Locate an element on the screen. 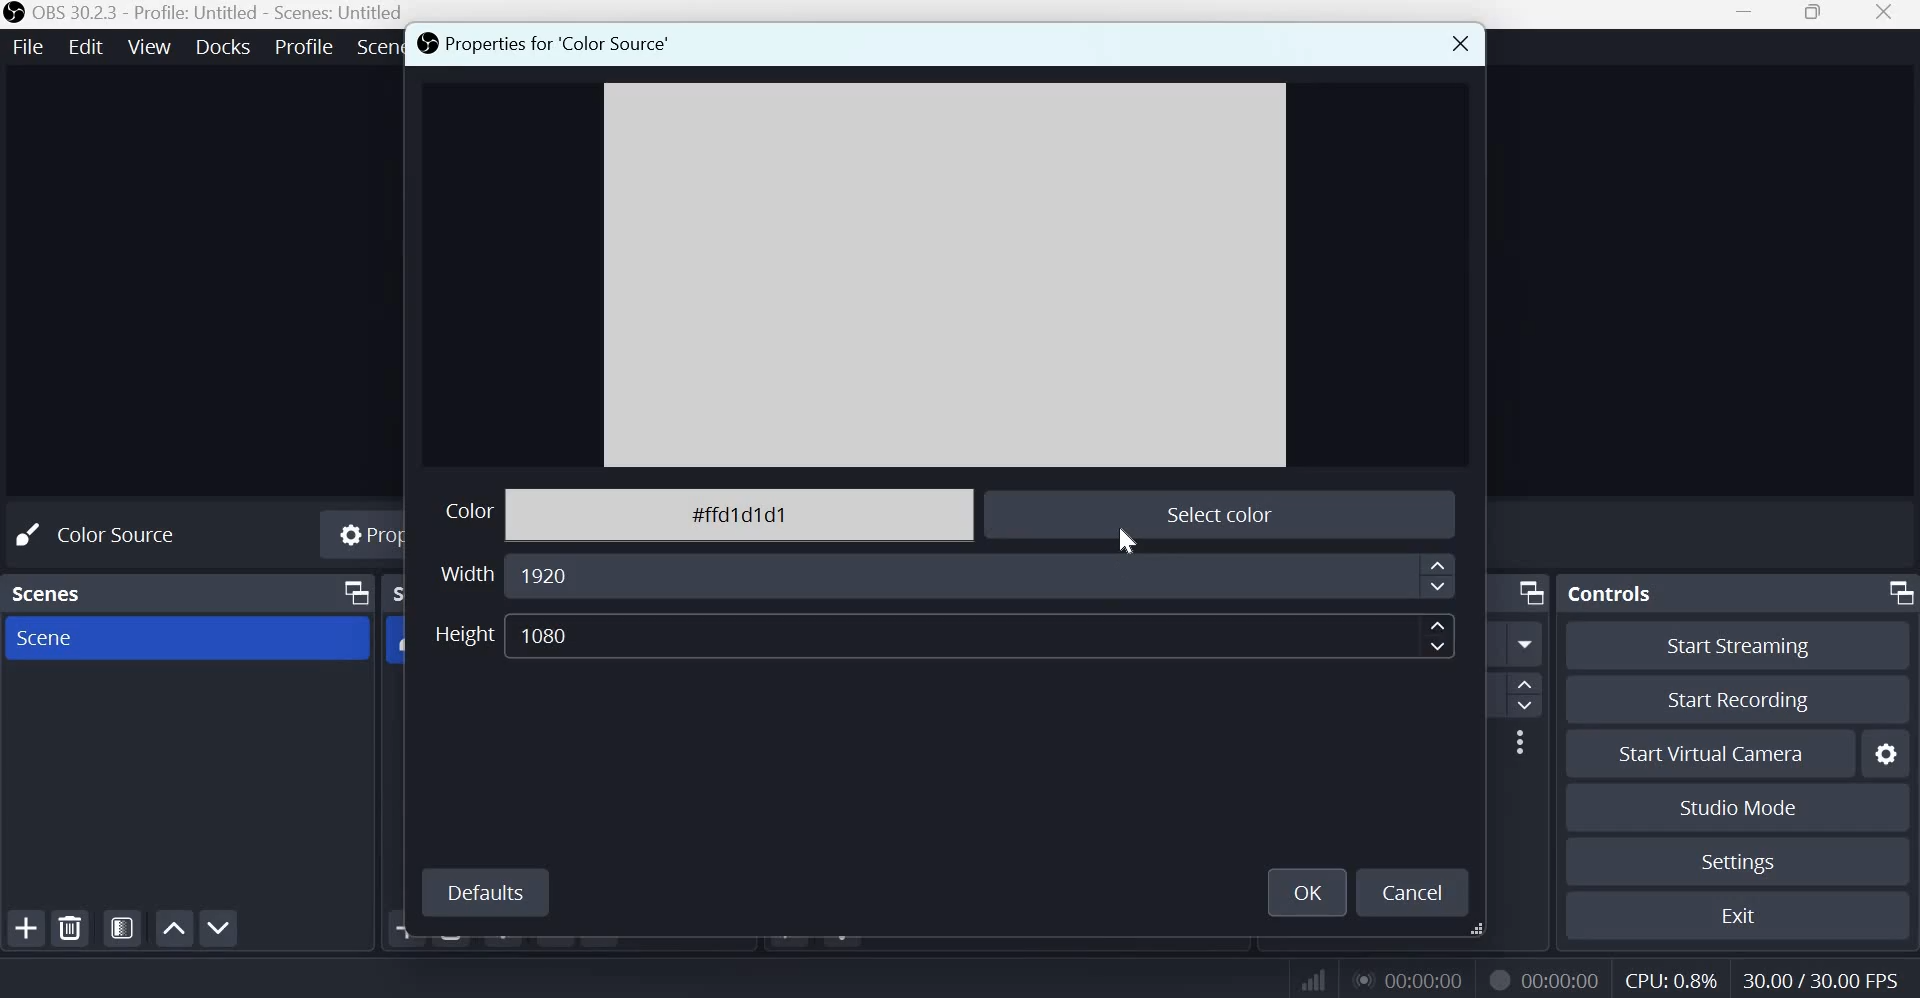  Edit is located at coordinates (88, 45).